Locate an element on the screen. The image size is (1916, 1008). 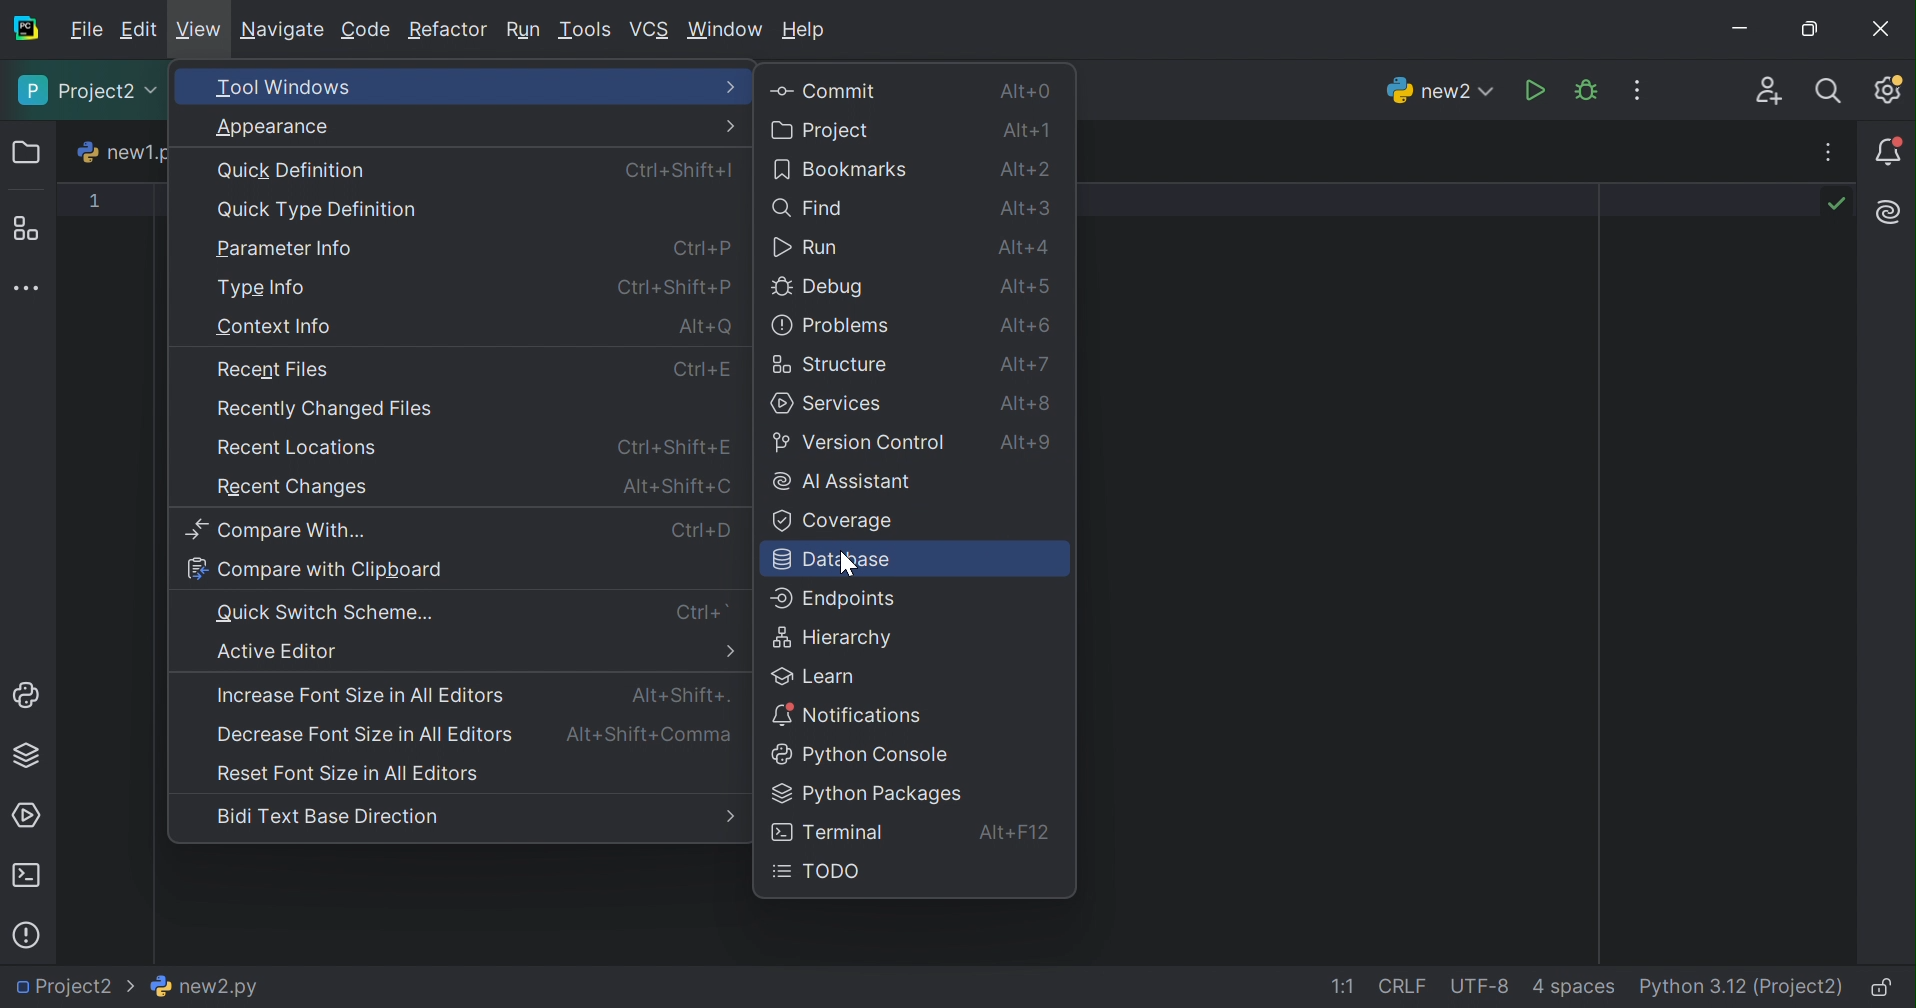
Refactor is located at coordinates (447, 29).